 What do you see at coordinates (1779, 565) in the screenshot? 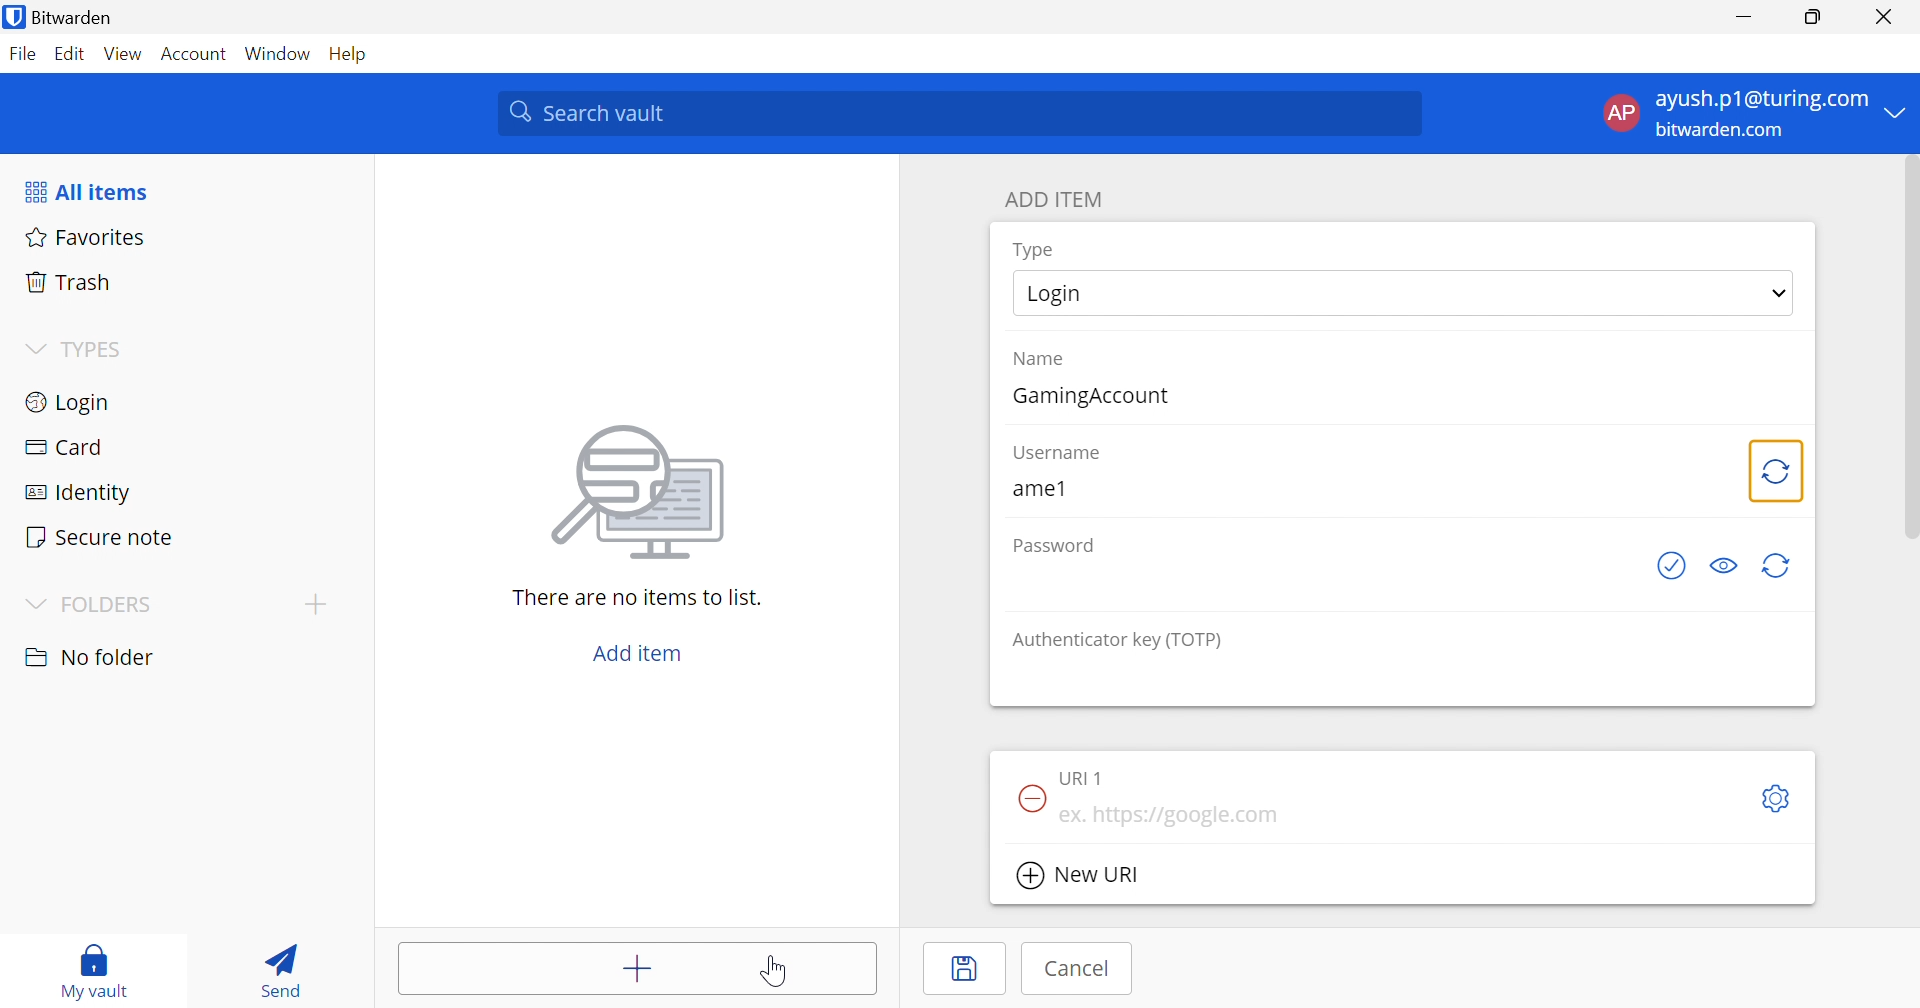
I see `Generate password` at bounding box center [1779, 565].